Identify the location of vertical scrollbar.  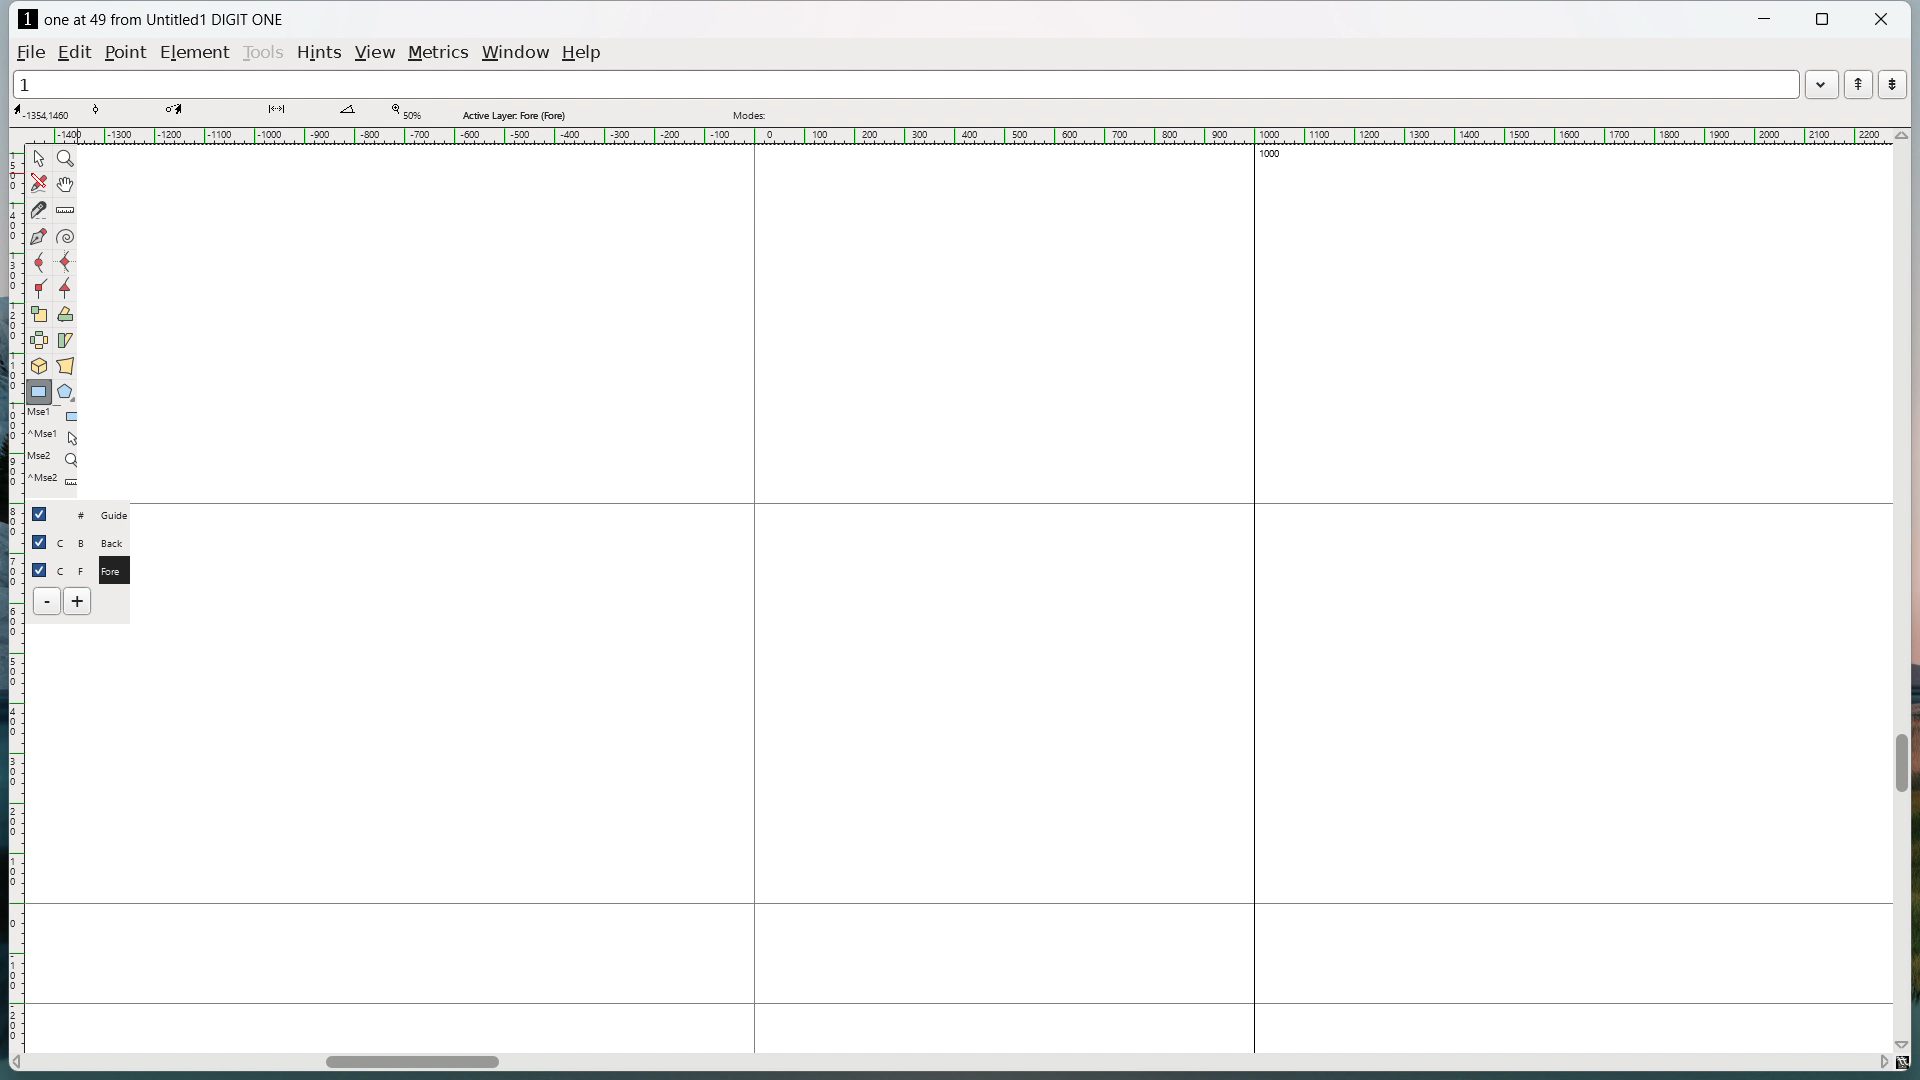
(1900, 763).